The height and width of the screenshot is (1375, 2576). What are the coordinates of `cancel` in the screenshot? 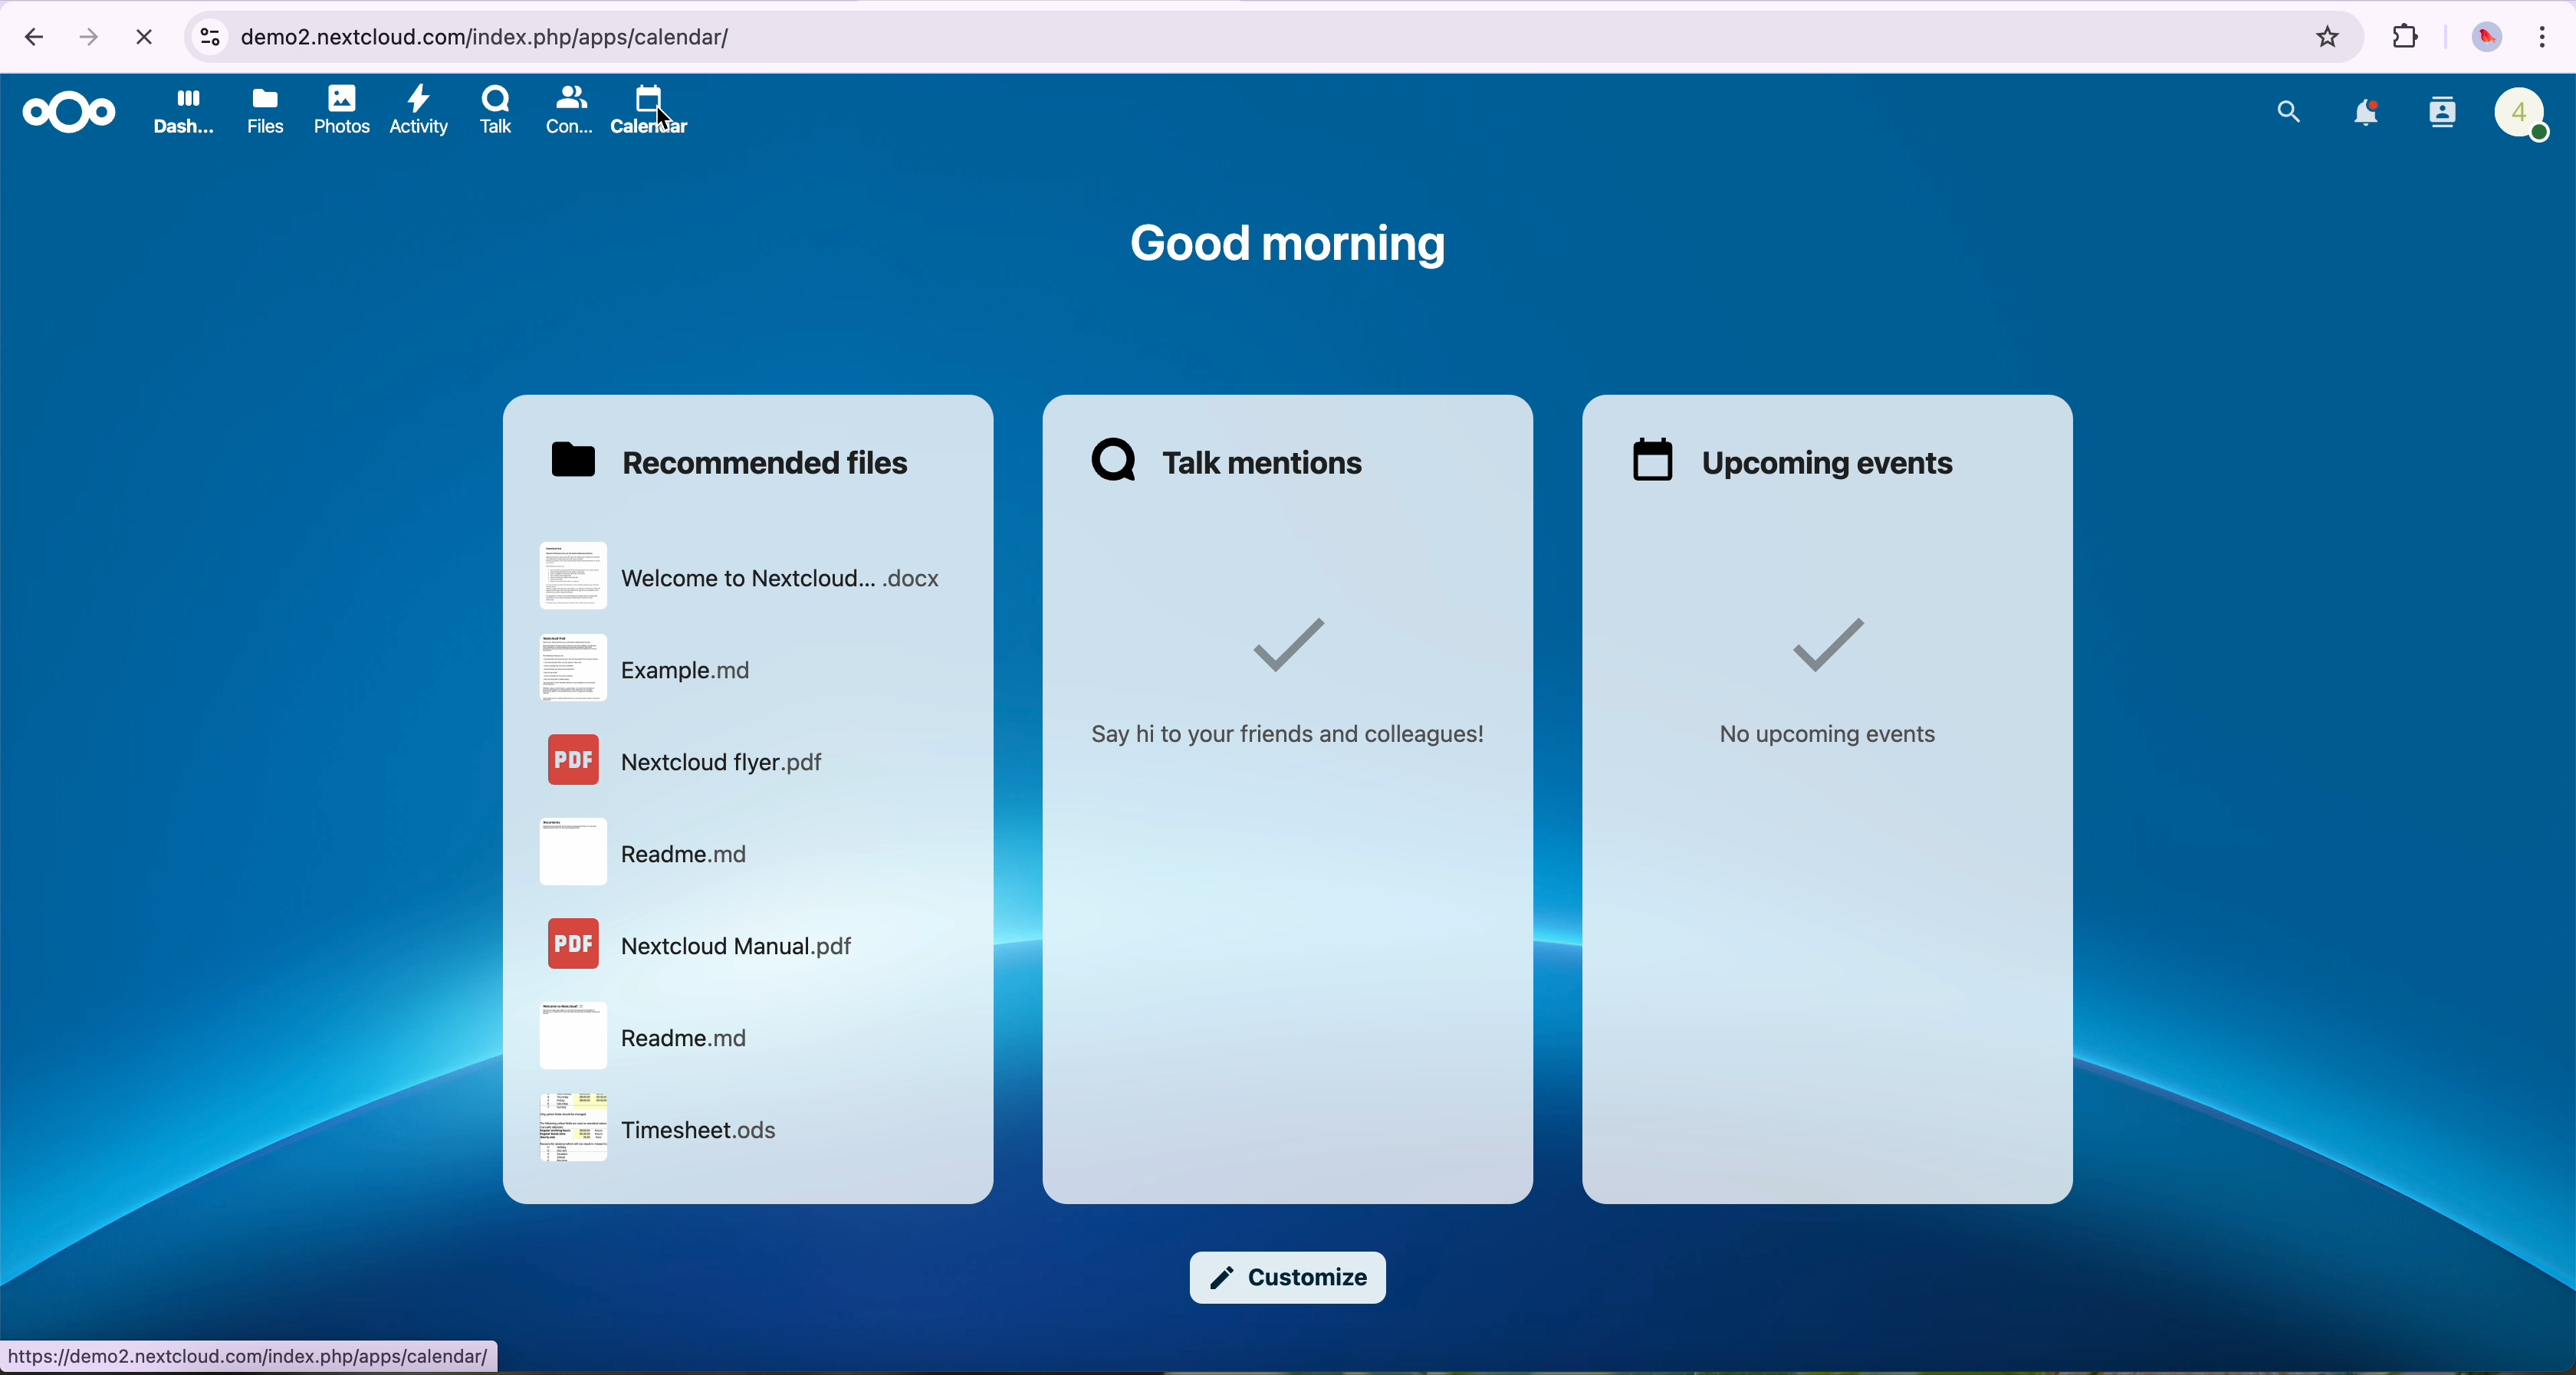 It's located at (143, 39).